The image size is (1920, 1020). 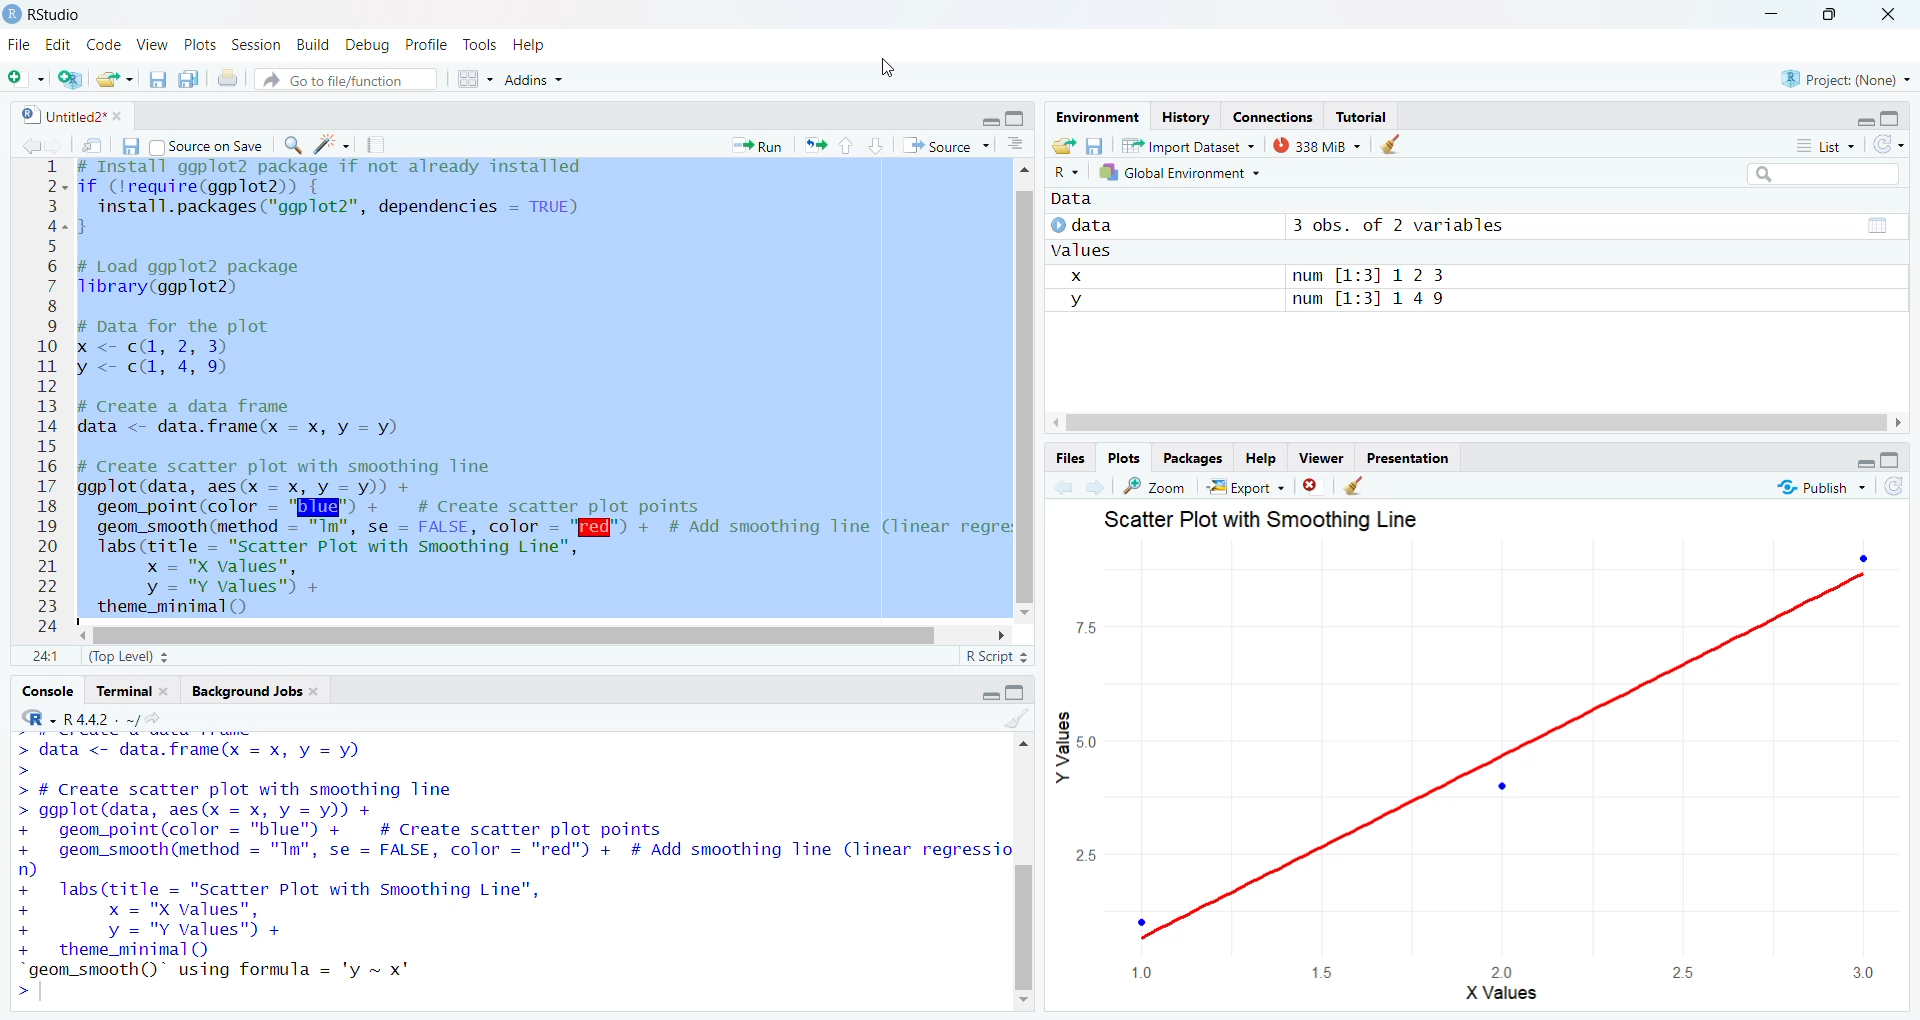 I want to click on scatier Flot with somootning Line, so click(x=1285, y=527).